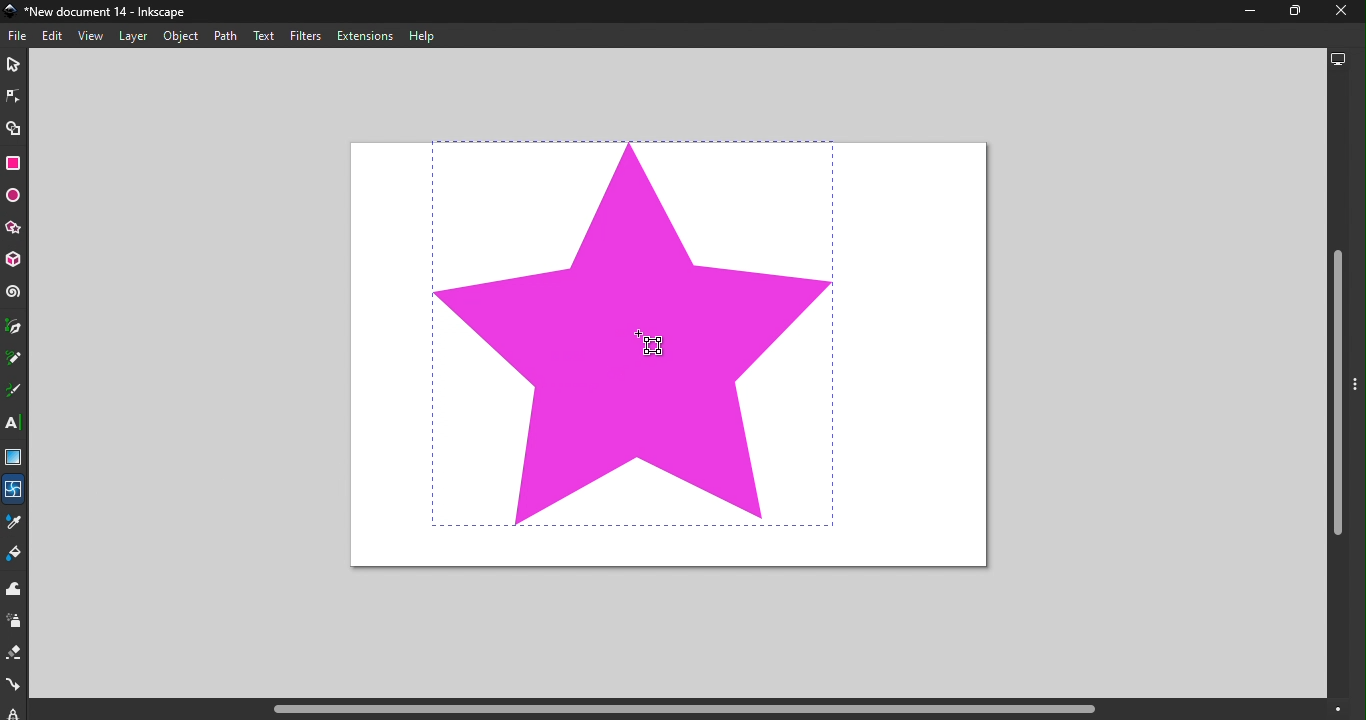 This screenshot has height=720, width=1366. What do you see at coordinates (15, 196) in the screenshot?
I see `Ellipse/Arc tool` at bounding box center [15, 196].